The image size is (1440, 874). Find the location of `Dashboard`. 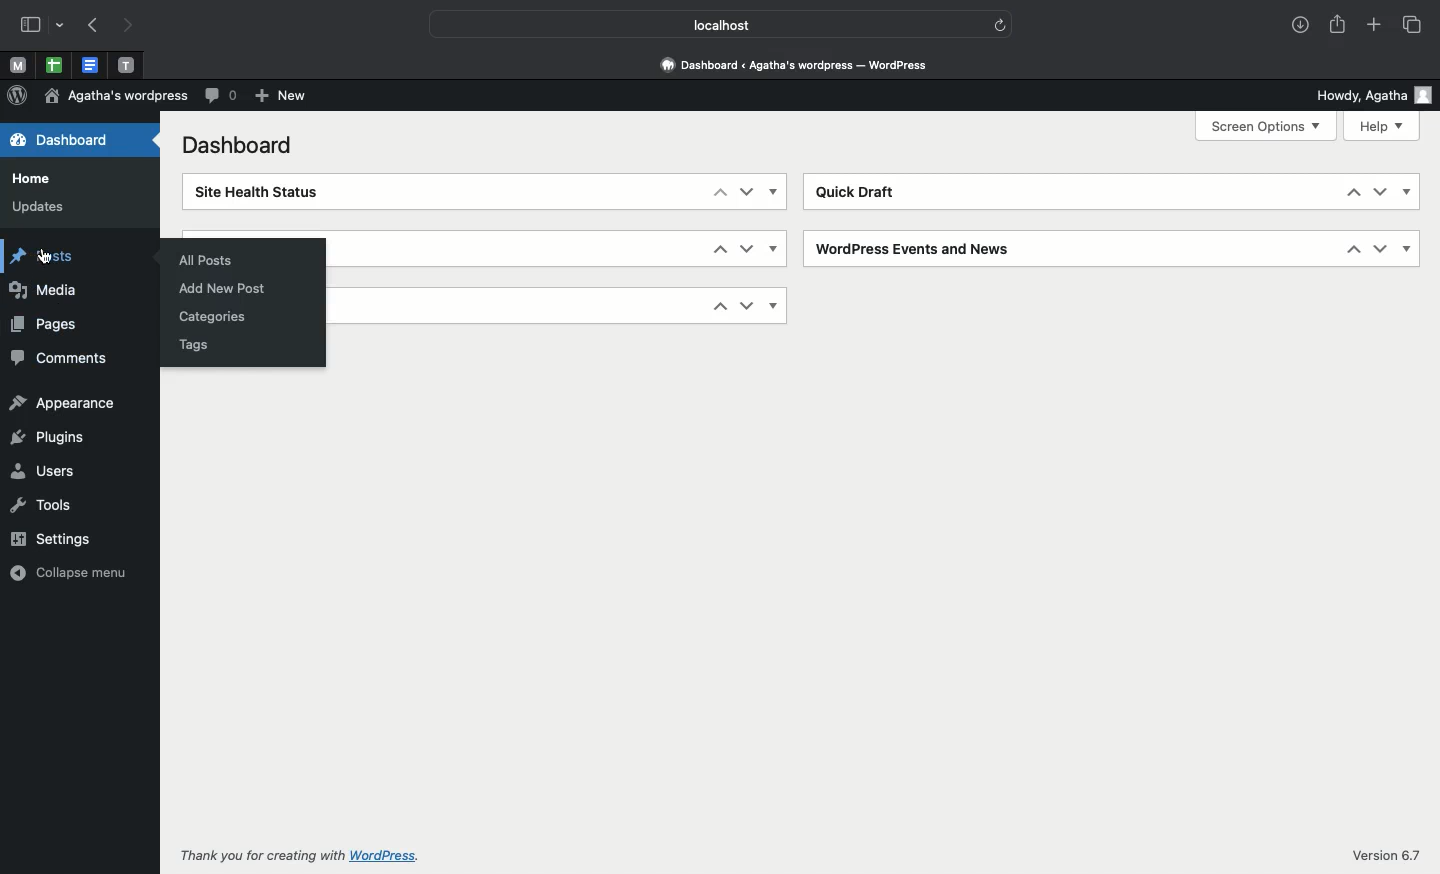

Dashboard is located at coordinates (801, 64).